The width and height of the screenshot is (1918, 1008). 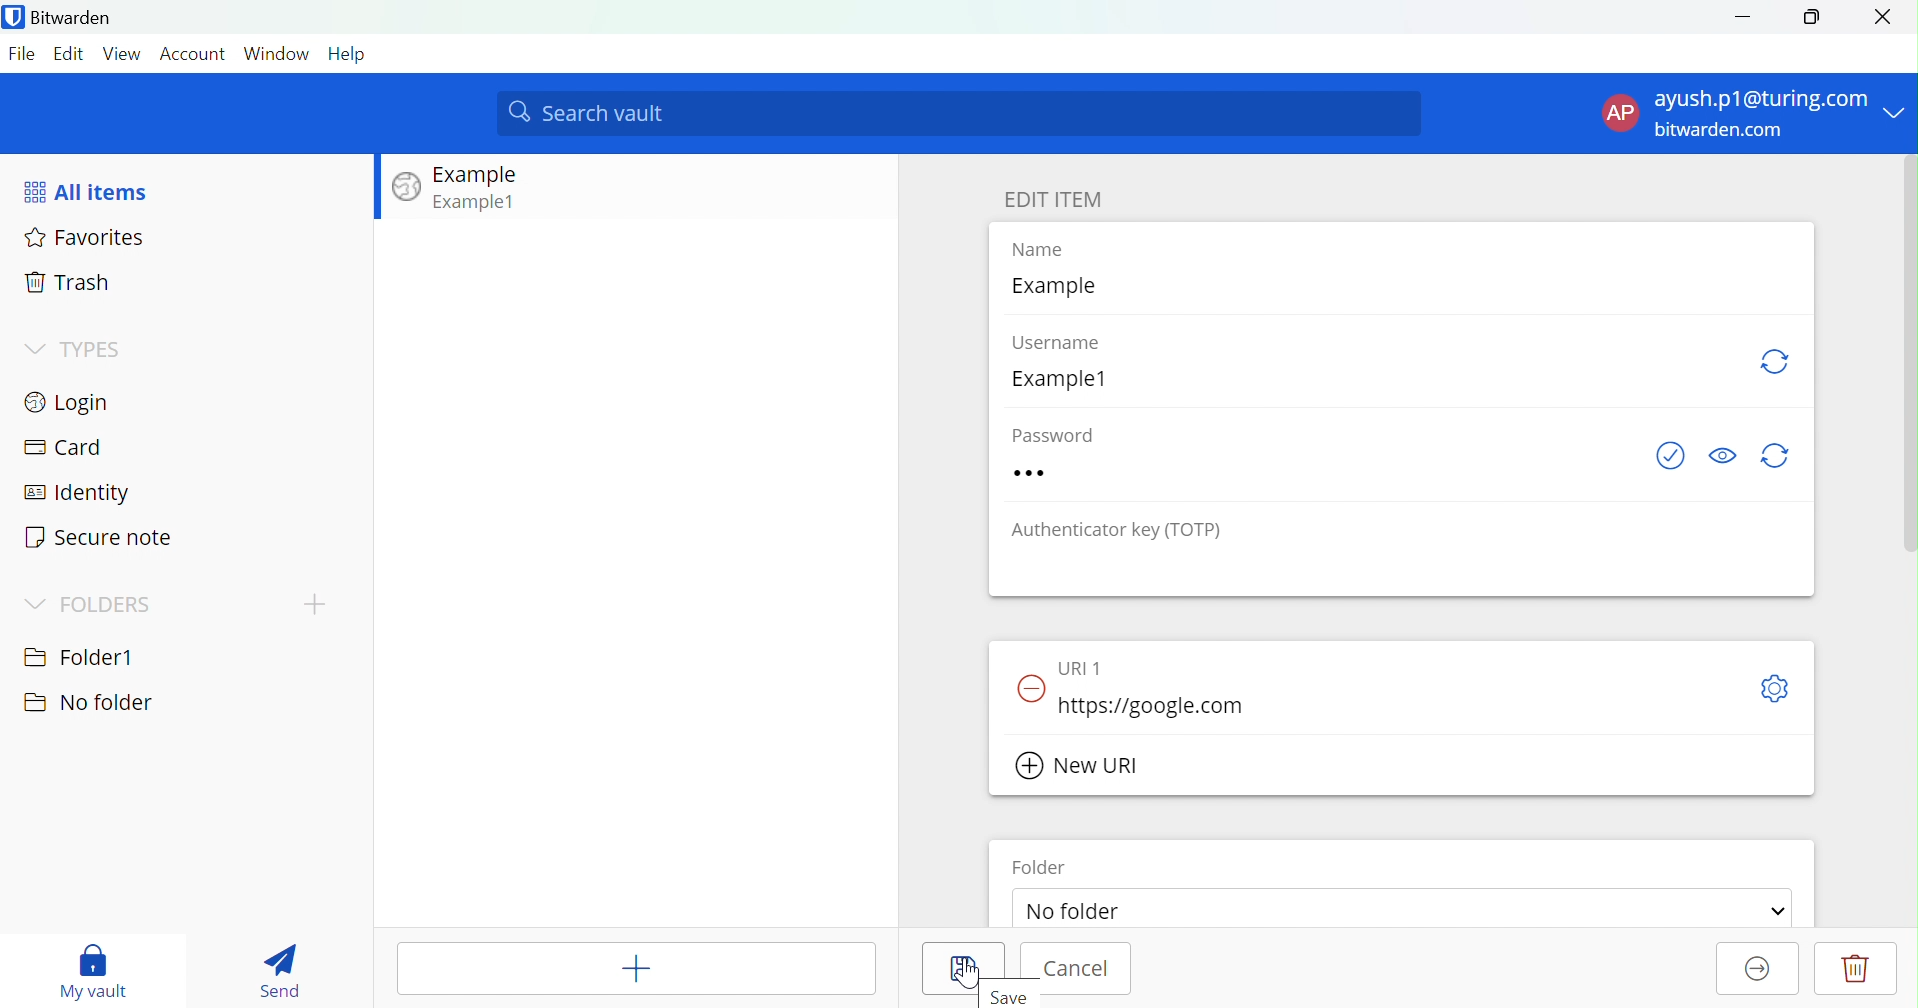 What do you see at coordinates (1724, 130) in the screenshot?
I see `bitwarden.com` at bounding box center [1724, 130].